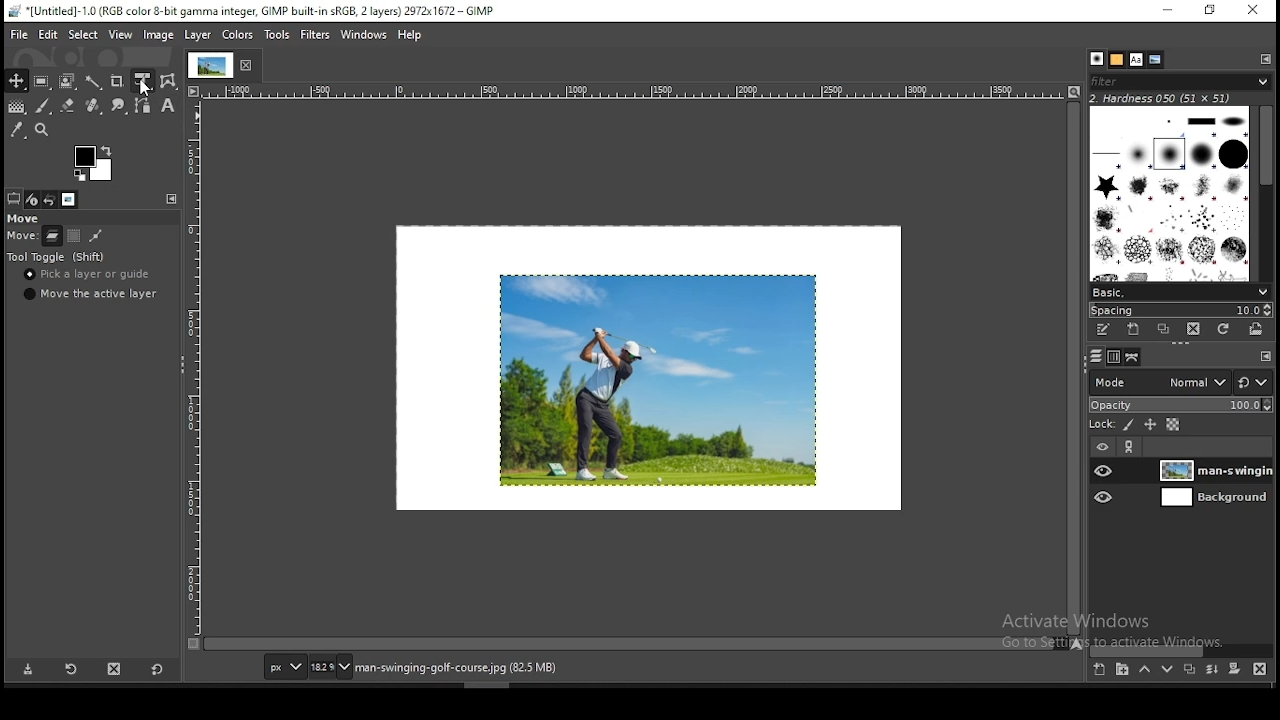 Image resolution: width=1280 pixels, height=720 pixels. Describe the element at coordinates (75, 236) in the screenshot. I see `move channel` at that location.